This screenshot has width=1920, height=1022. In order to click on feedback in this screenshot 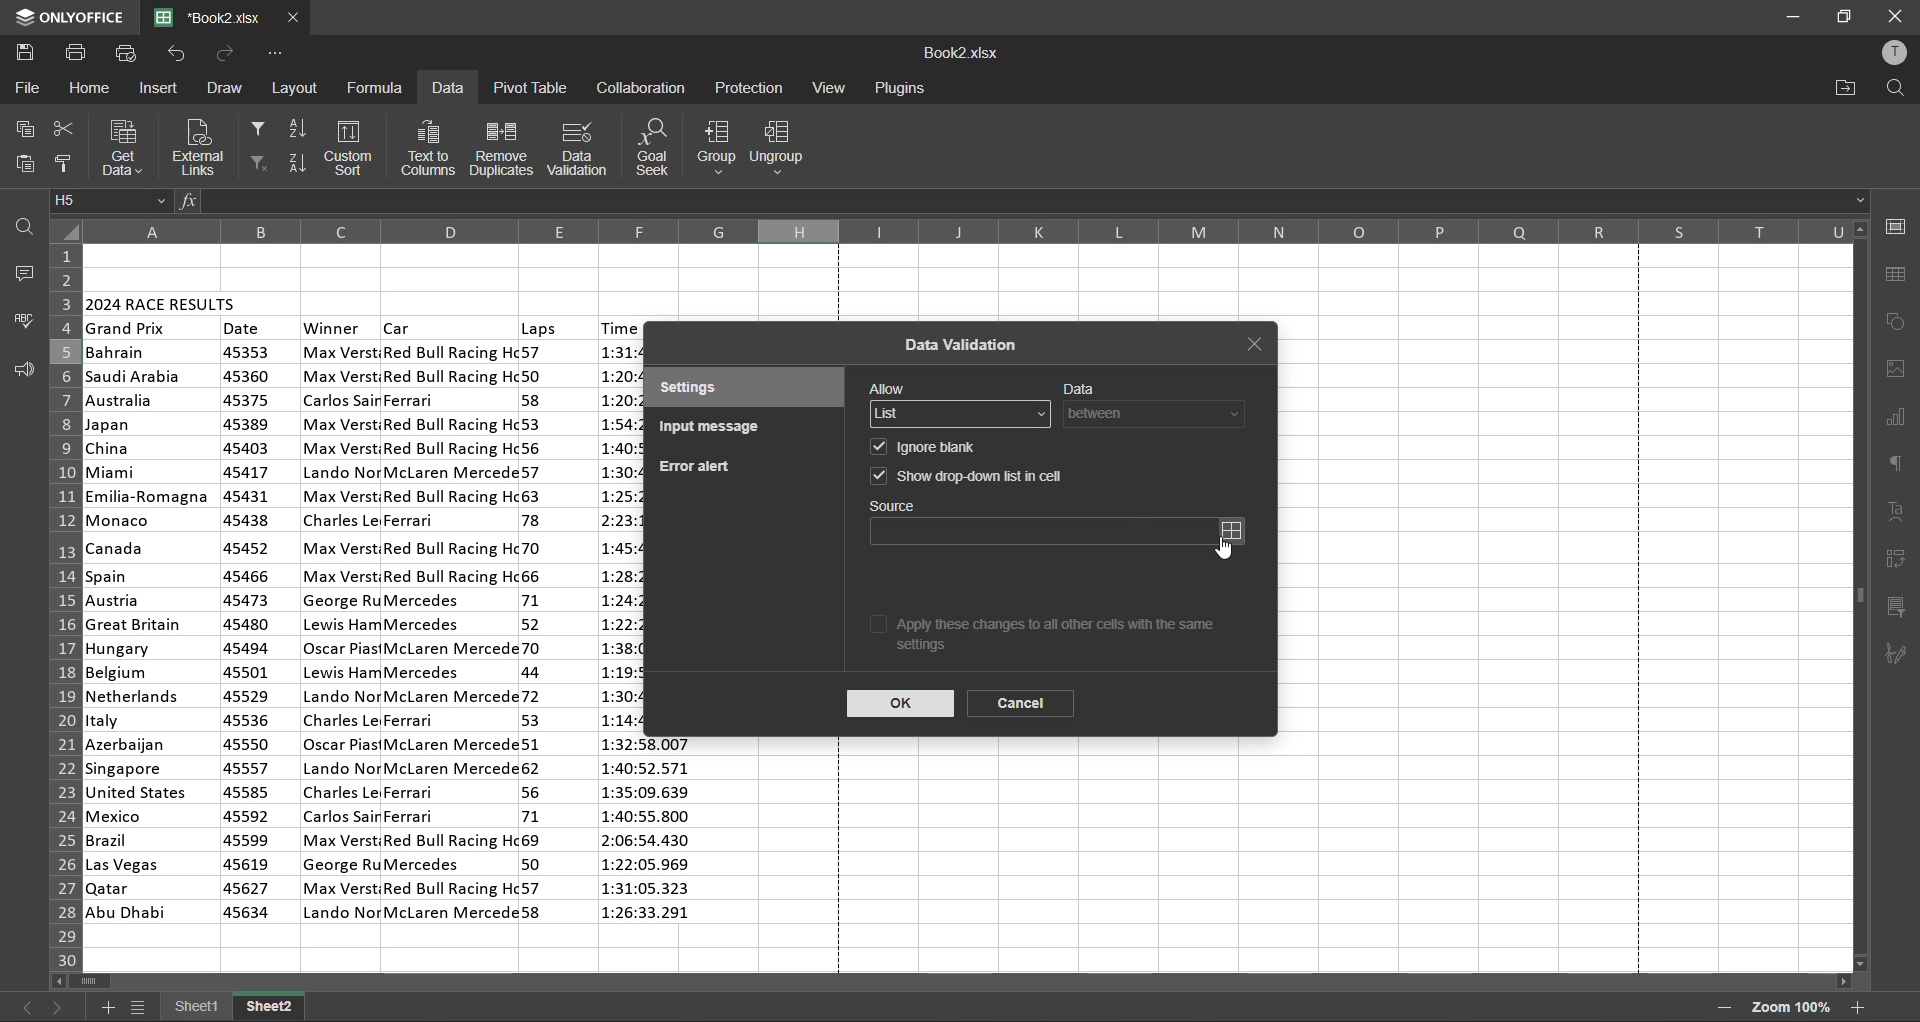, I will do `click(22, 370)`.